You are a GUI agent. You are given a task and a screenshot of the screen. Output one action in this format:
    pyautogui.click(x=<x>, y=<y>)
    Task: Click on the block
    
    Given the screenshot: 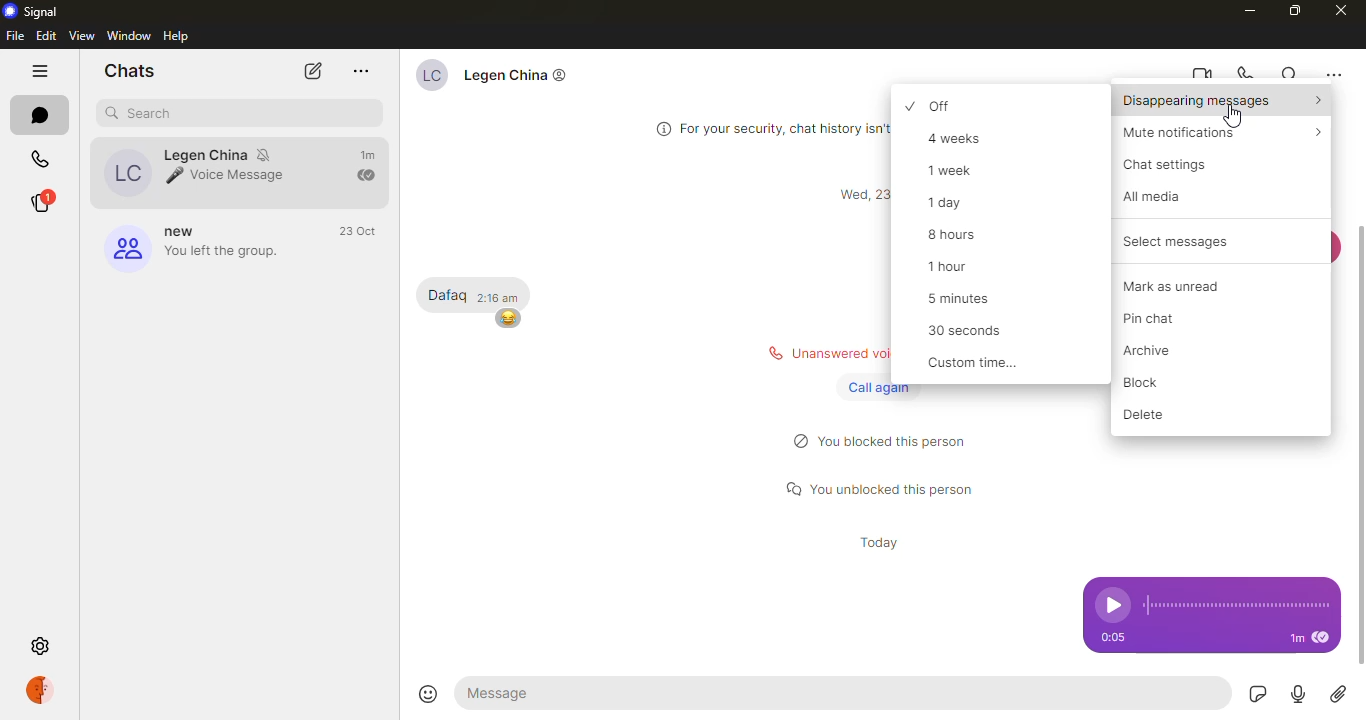 What is the action you would take?
    pyautogui.click(x=1154, y=383)
    